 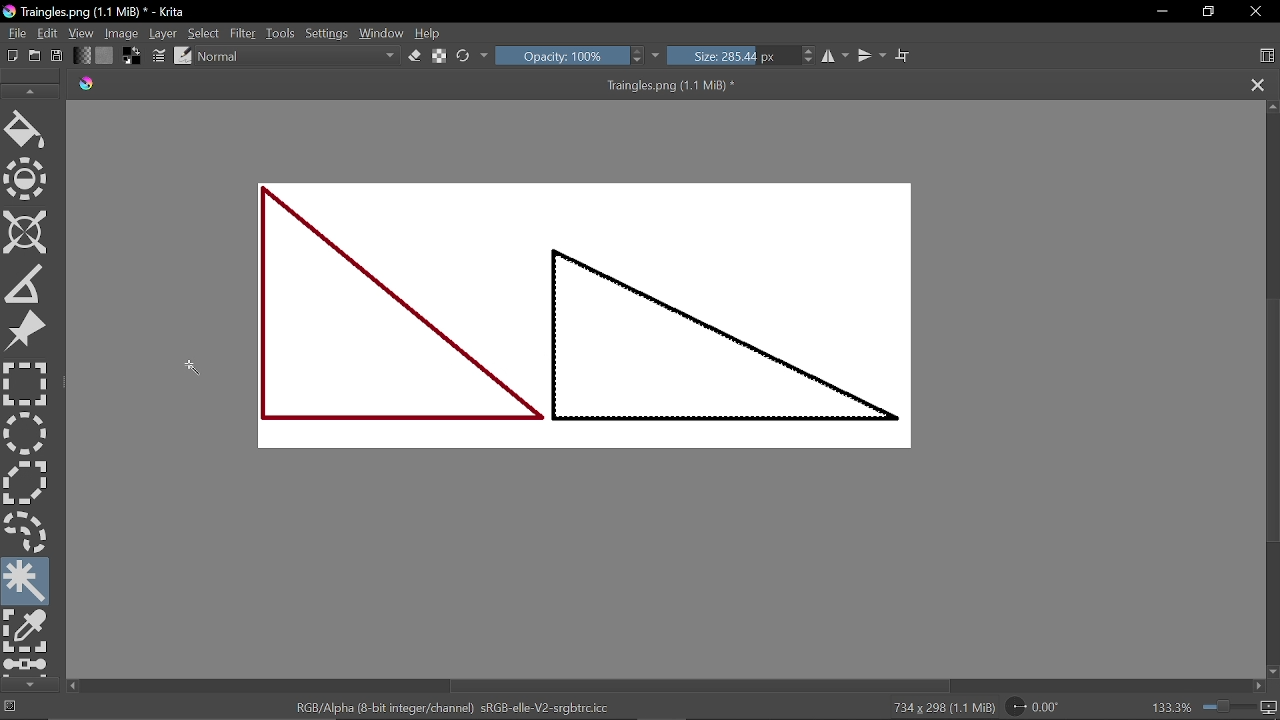 I want to click on Ellipse select tool, so click(x=25, y=434).